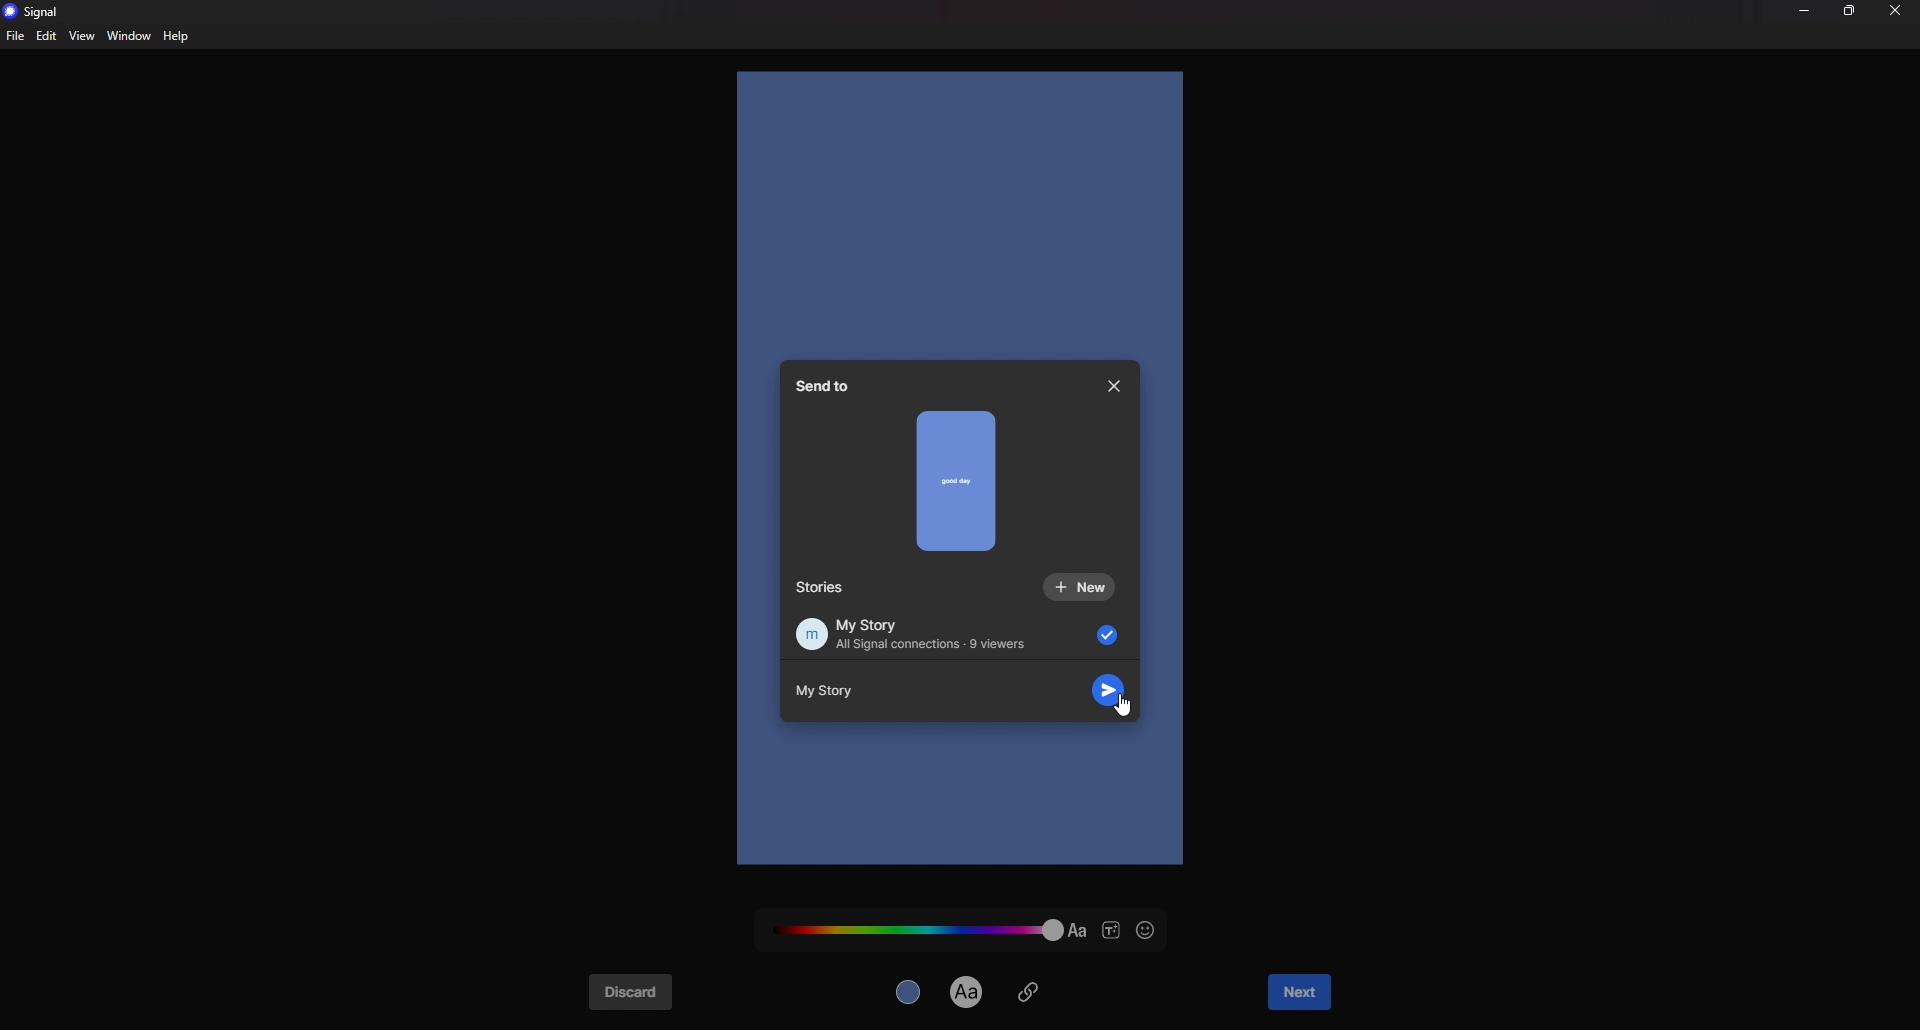 The width and height of the screenshot is (1920, 1030). I want to click on text, so click(968, 990).